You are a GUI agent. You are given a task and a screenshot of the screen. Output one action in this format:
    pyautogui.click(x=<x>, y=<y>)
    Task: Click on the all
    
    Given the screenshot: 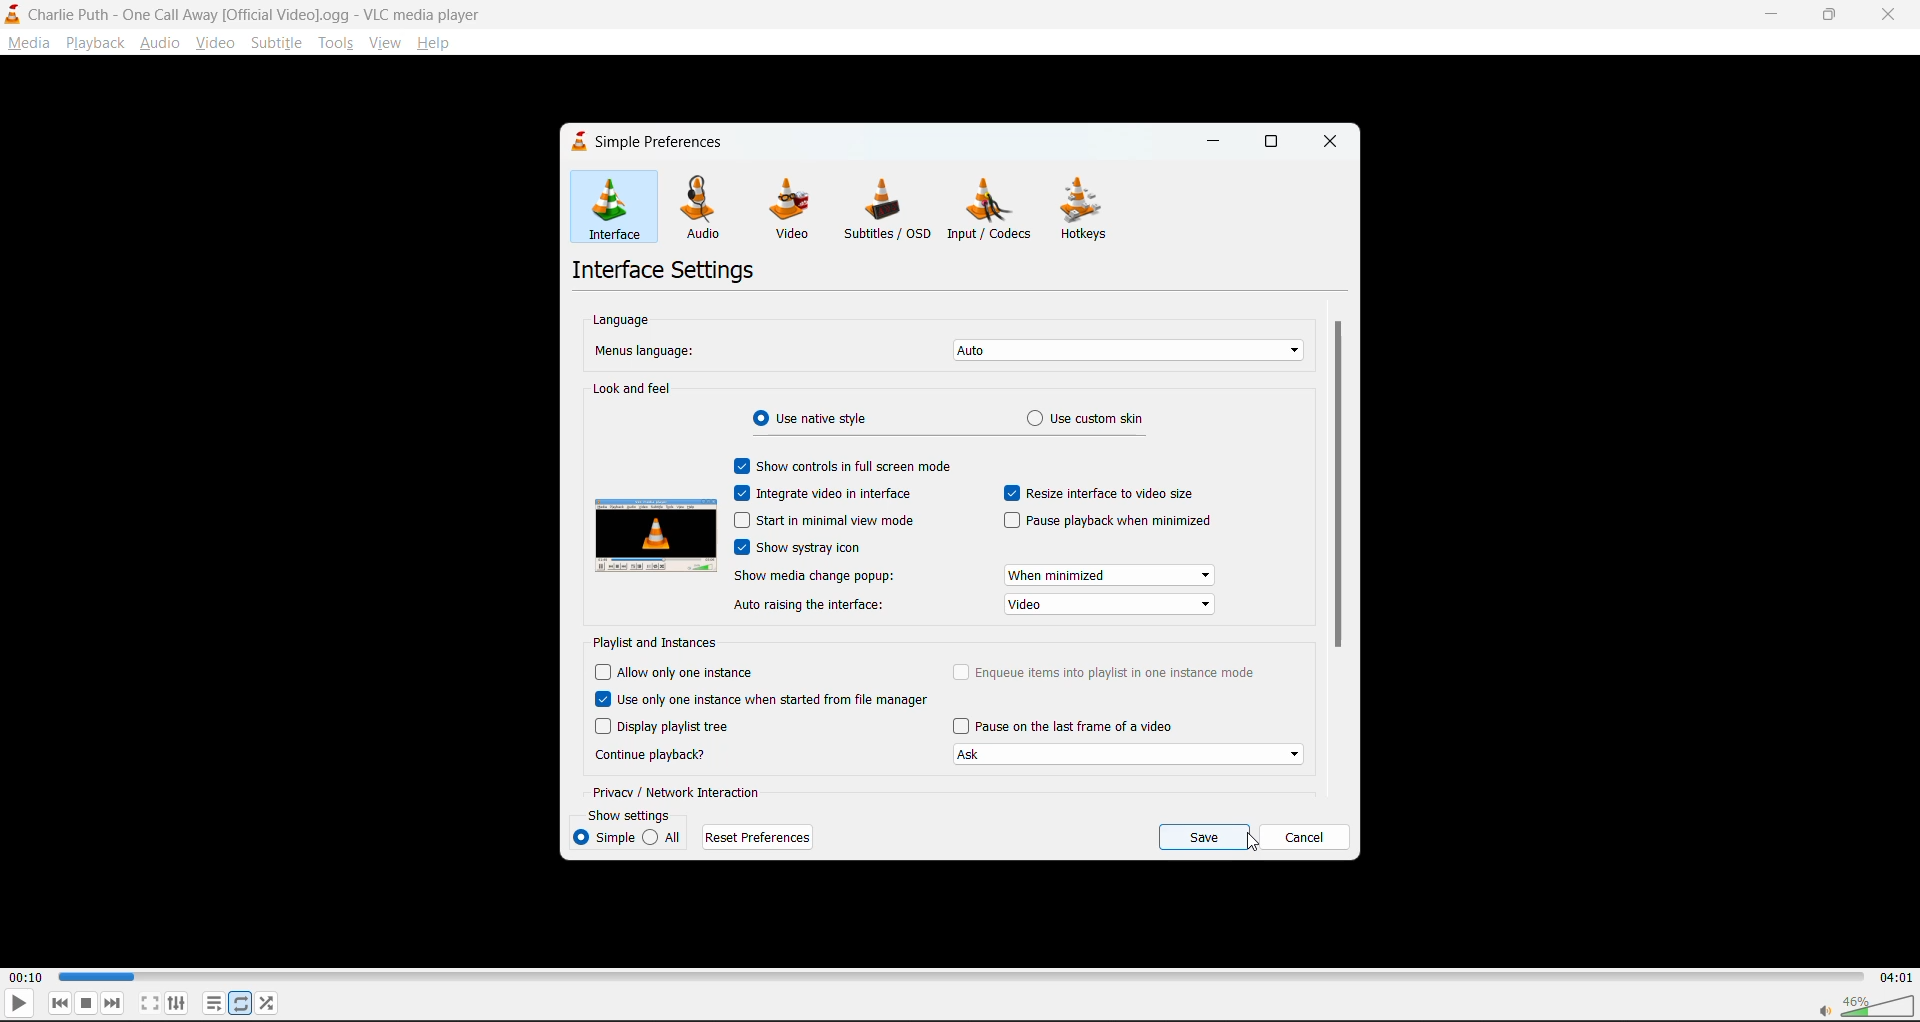 What is the action you would take?
    pyautogui.click(x=664, y=837)
    